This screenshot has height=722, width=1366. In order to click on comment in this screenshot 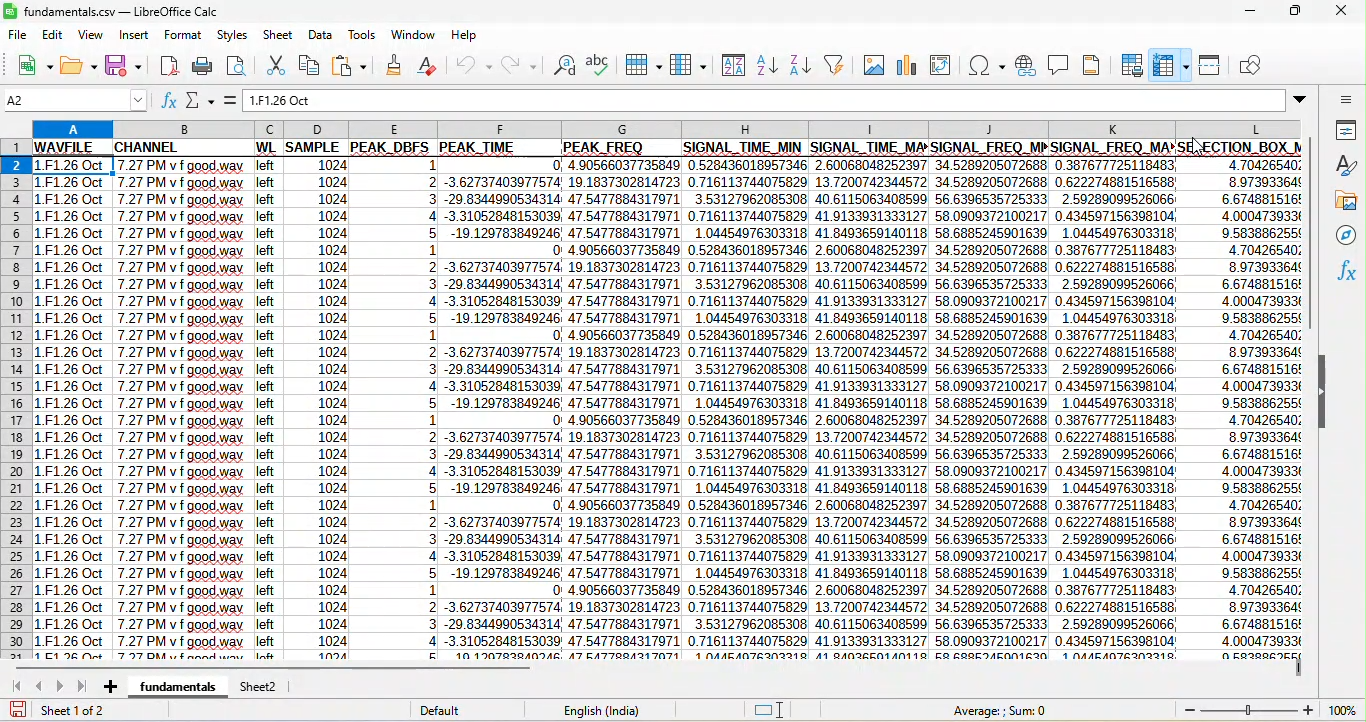, I will do `click(1060, 65)`.